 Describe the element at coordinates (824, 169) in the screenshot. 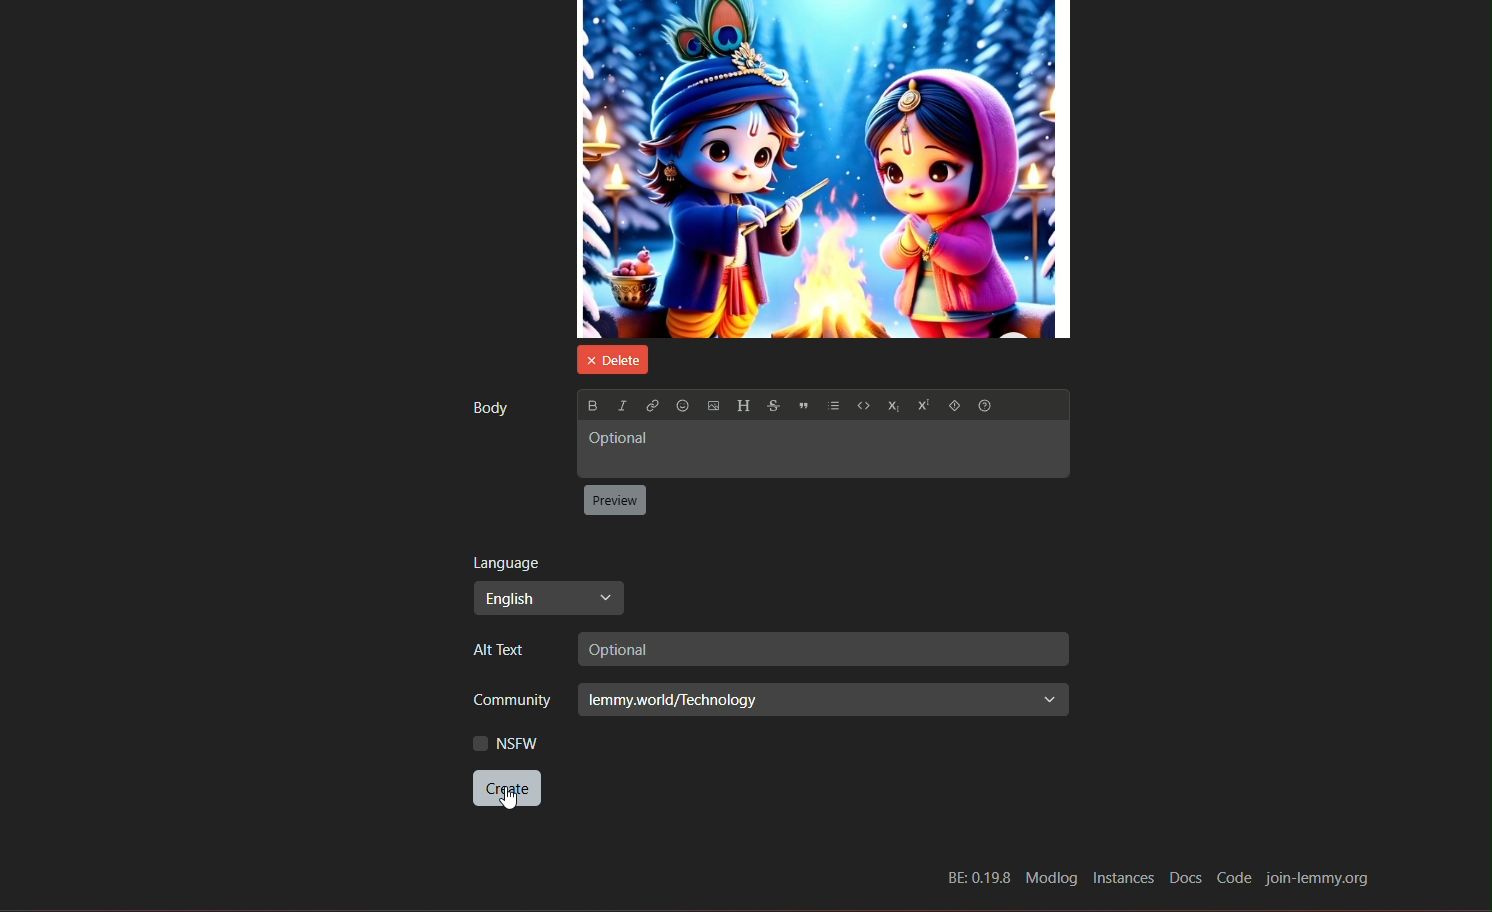

I see `image` at that location.